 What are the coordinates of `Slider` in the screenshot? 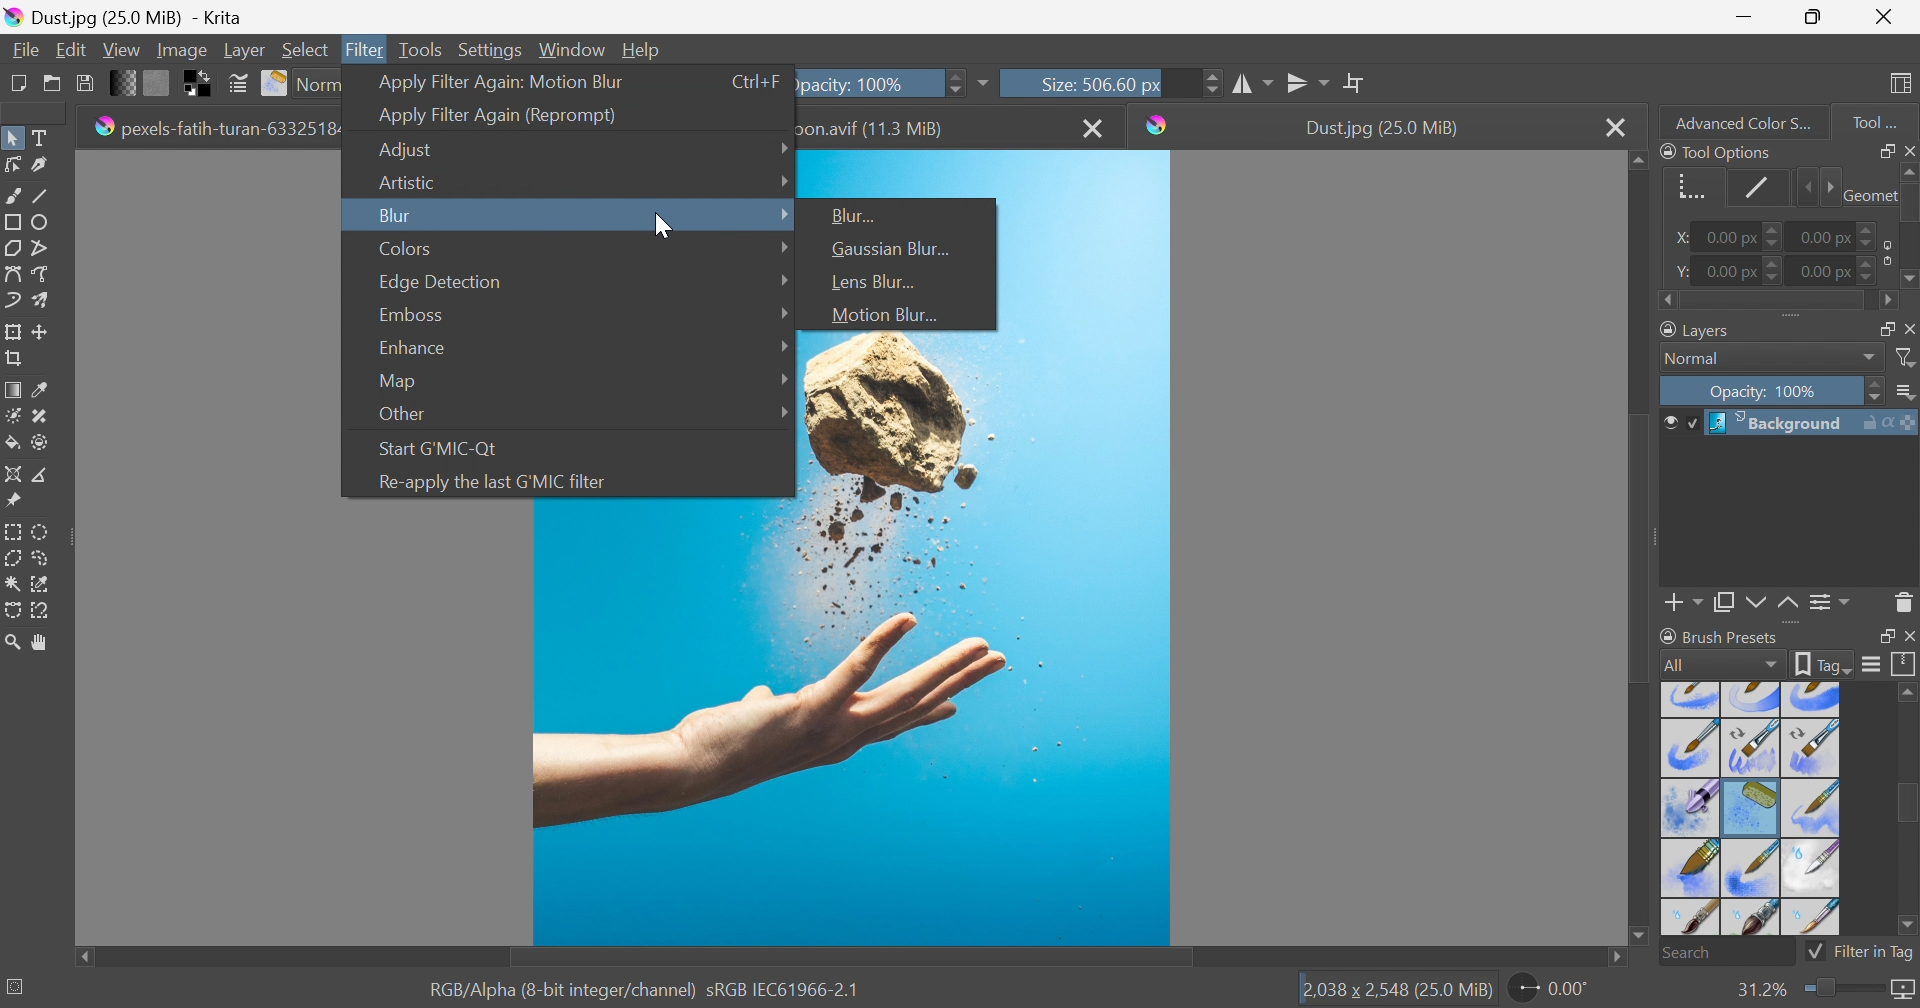 It's located at (1869, 230).